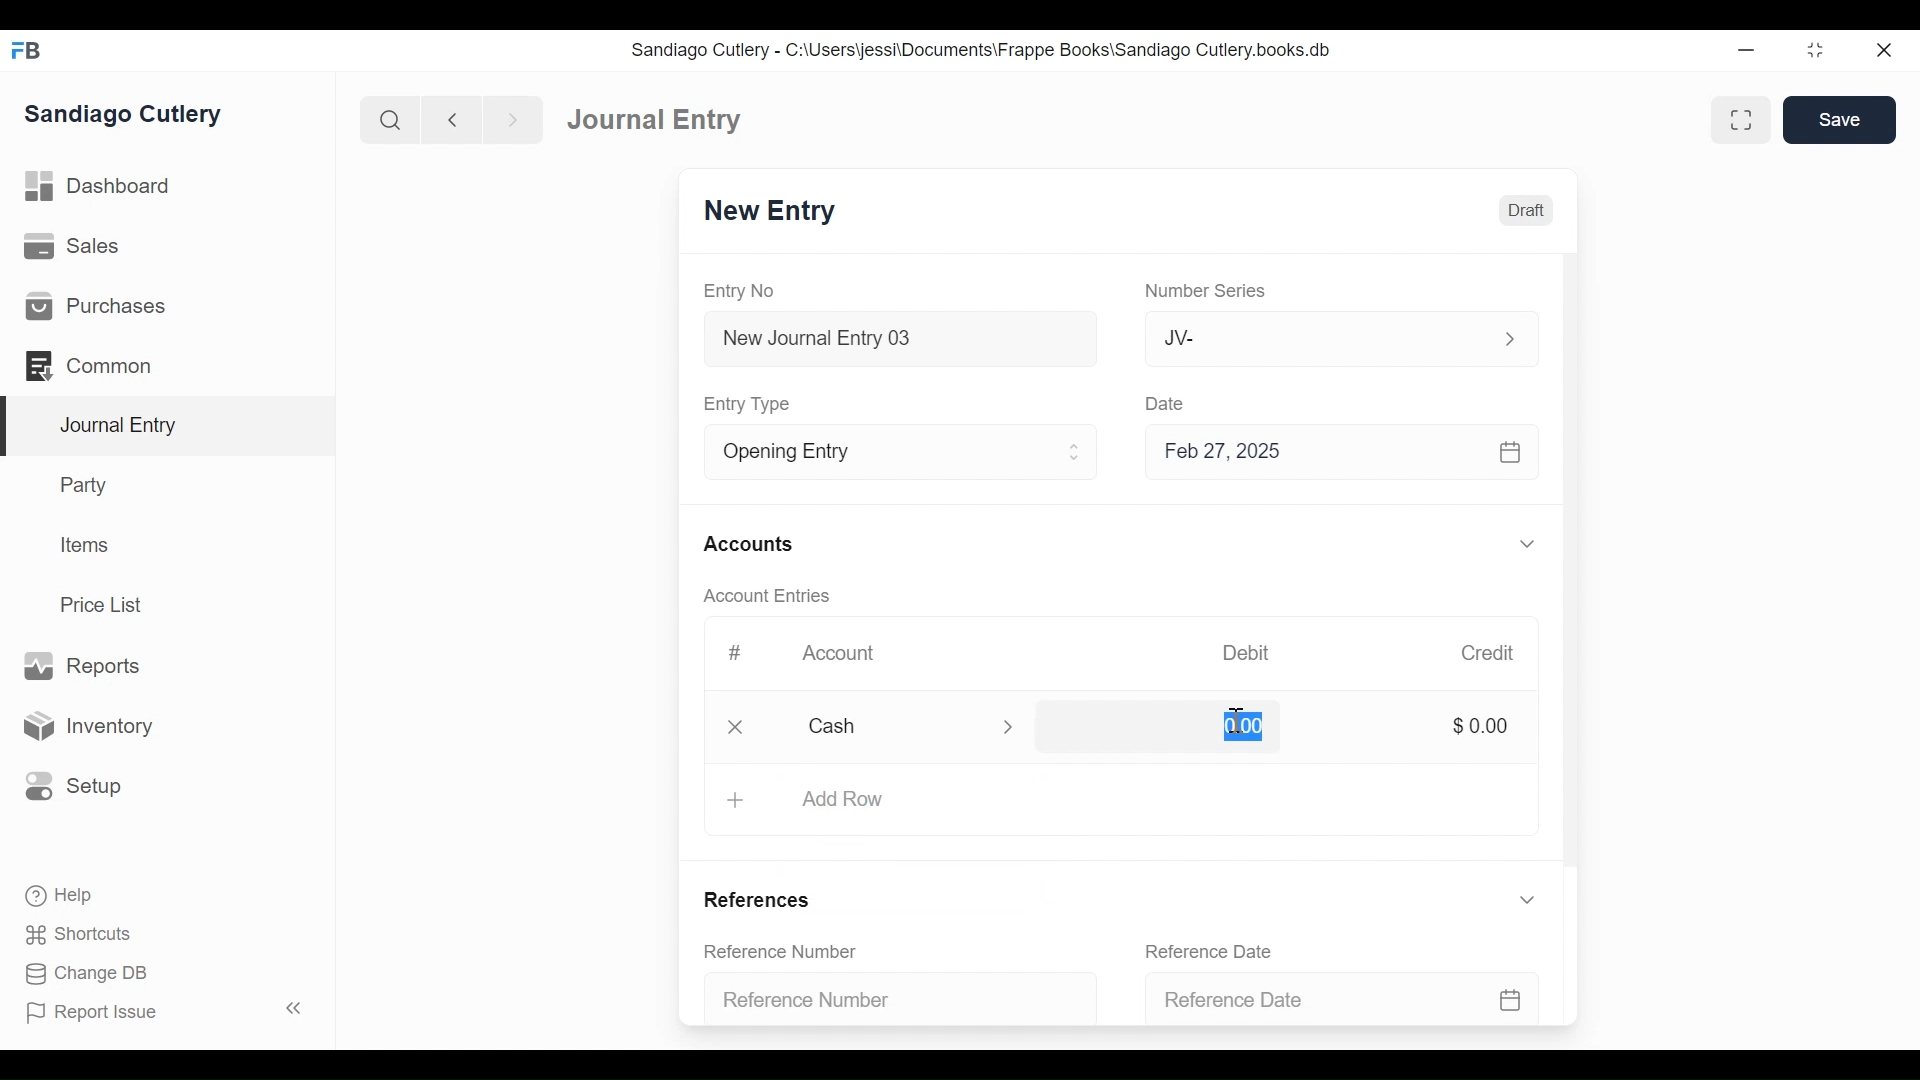  What do you see at coordinates (1842, 120) in the screenshot?
I see `Save` at bounding box center [1842, 120].